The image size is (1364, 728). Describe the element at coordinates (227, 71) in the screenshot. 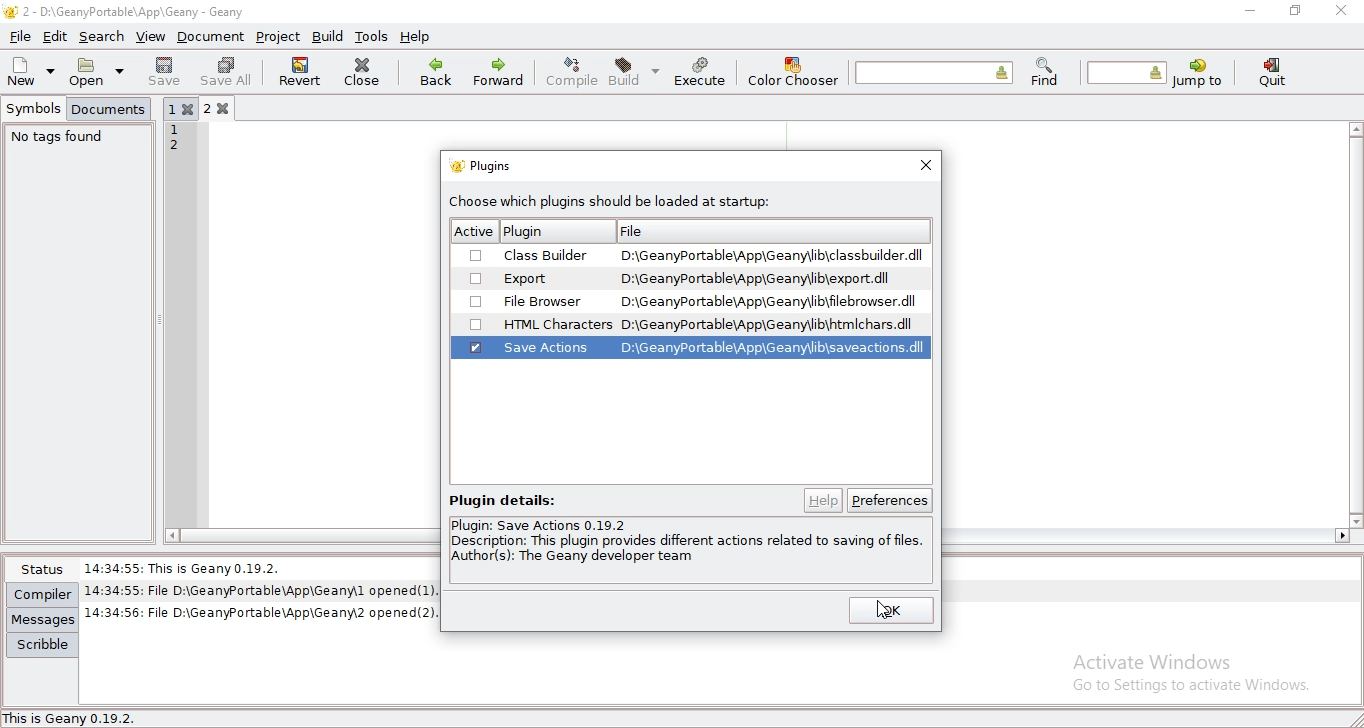

I see `save all` at that location.